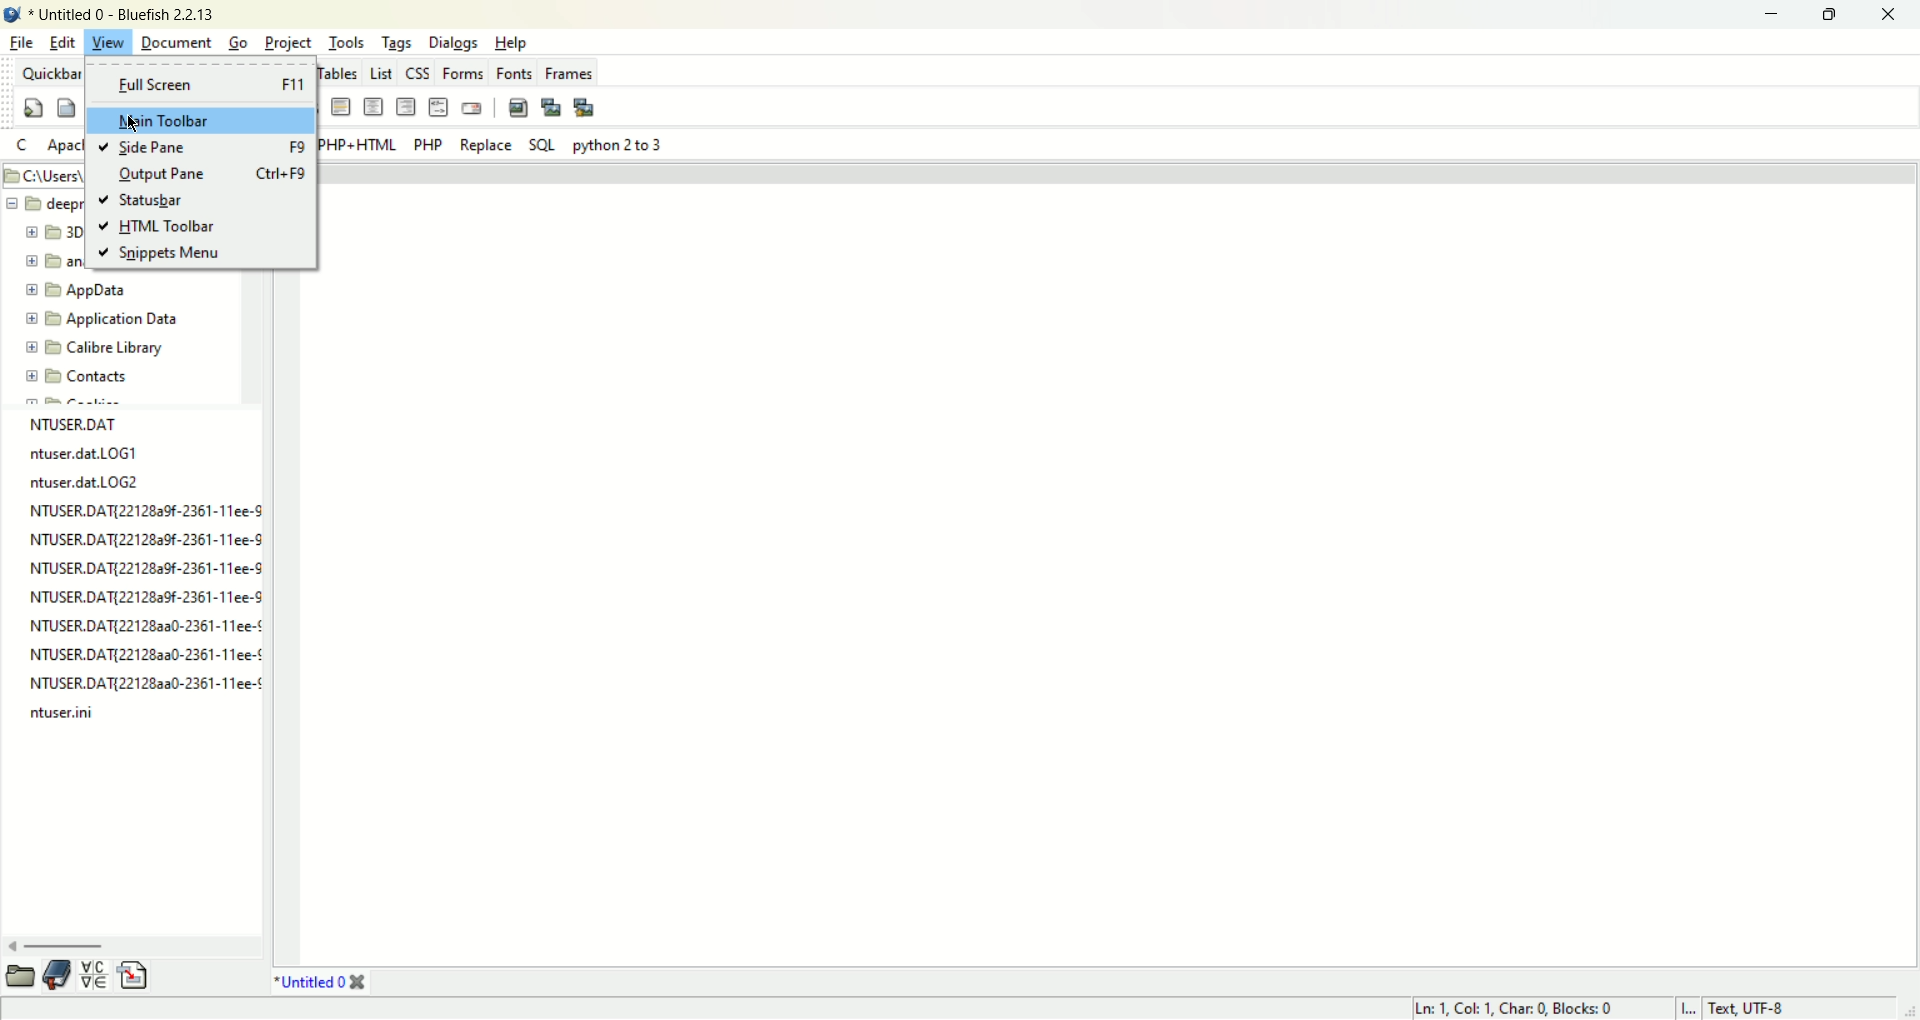  Describe the element at coordinates (22, 42) in the screenshot. I see `file` at that location.